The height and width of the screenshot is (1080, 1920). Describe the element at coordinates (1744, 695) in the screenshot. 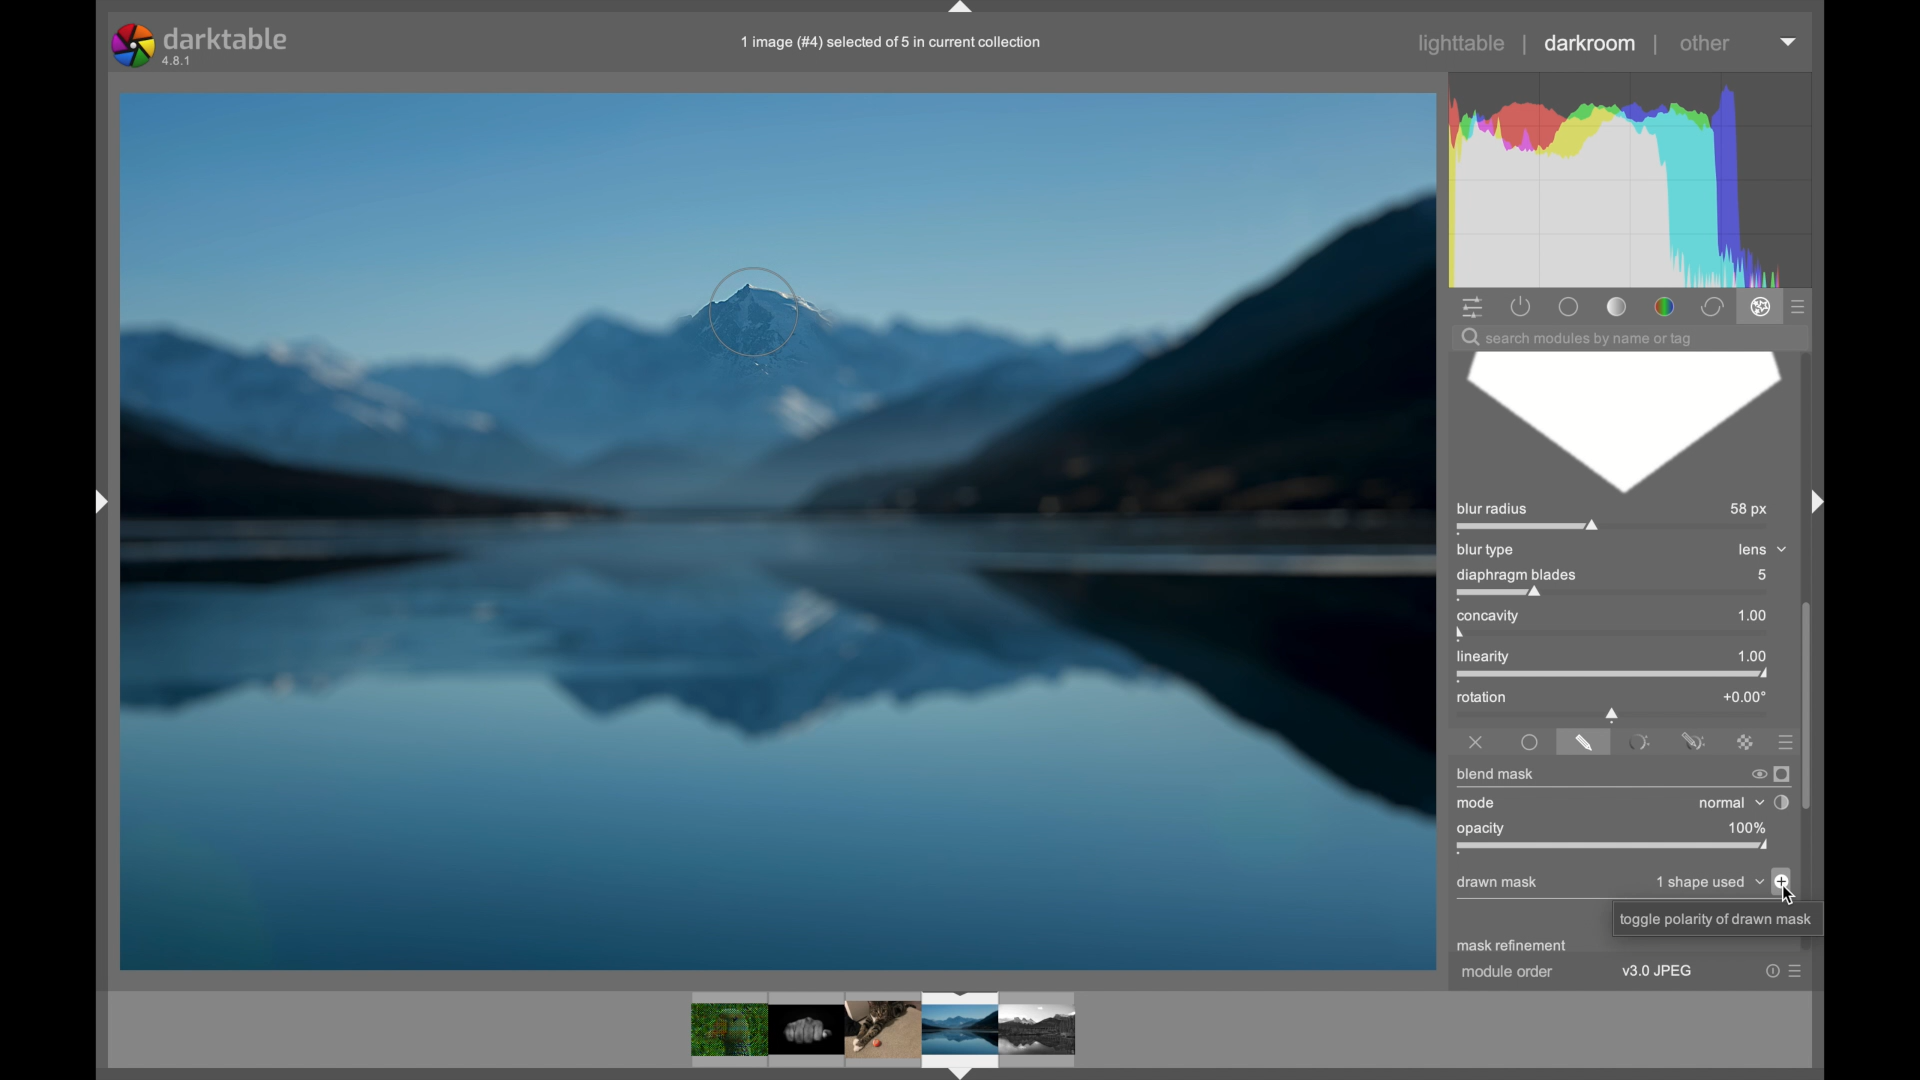

I see `+0.00` at that location.